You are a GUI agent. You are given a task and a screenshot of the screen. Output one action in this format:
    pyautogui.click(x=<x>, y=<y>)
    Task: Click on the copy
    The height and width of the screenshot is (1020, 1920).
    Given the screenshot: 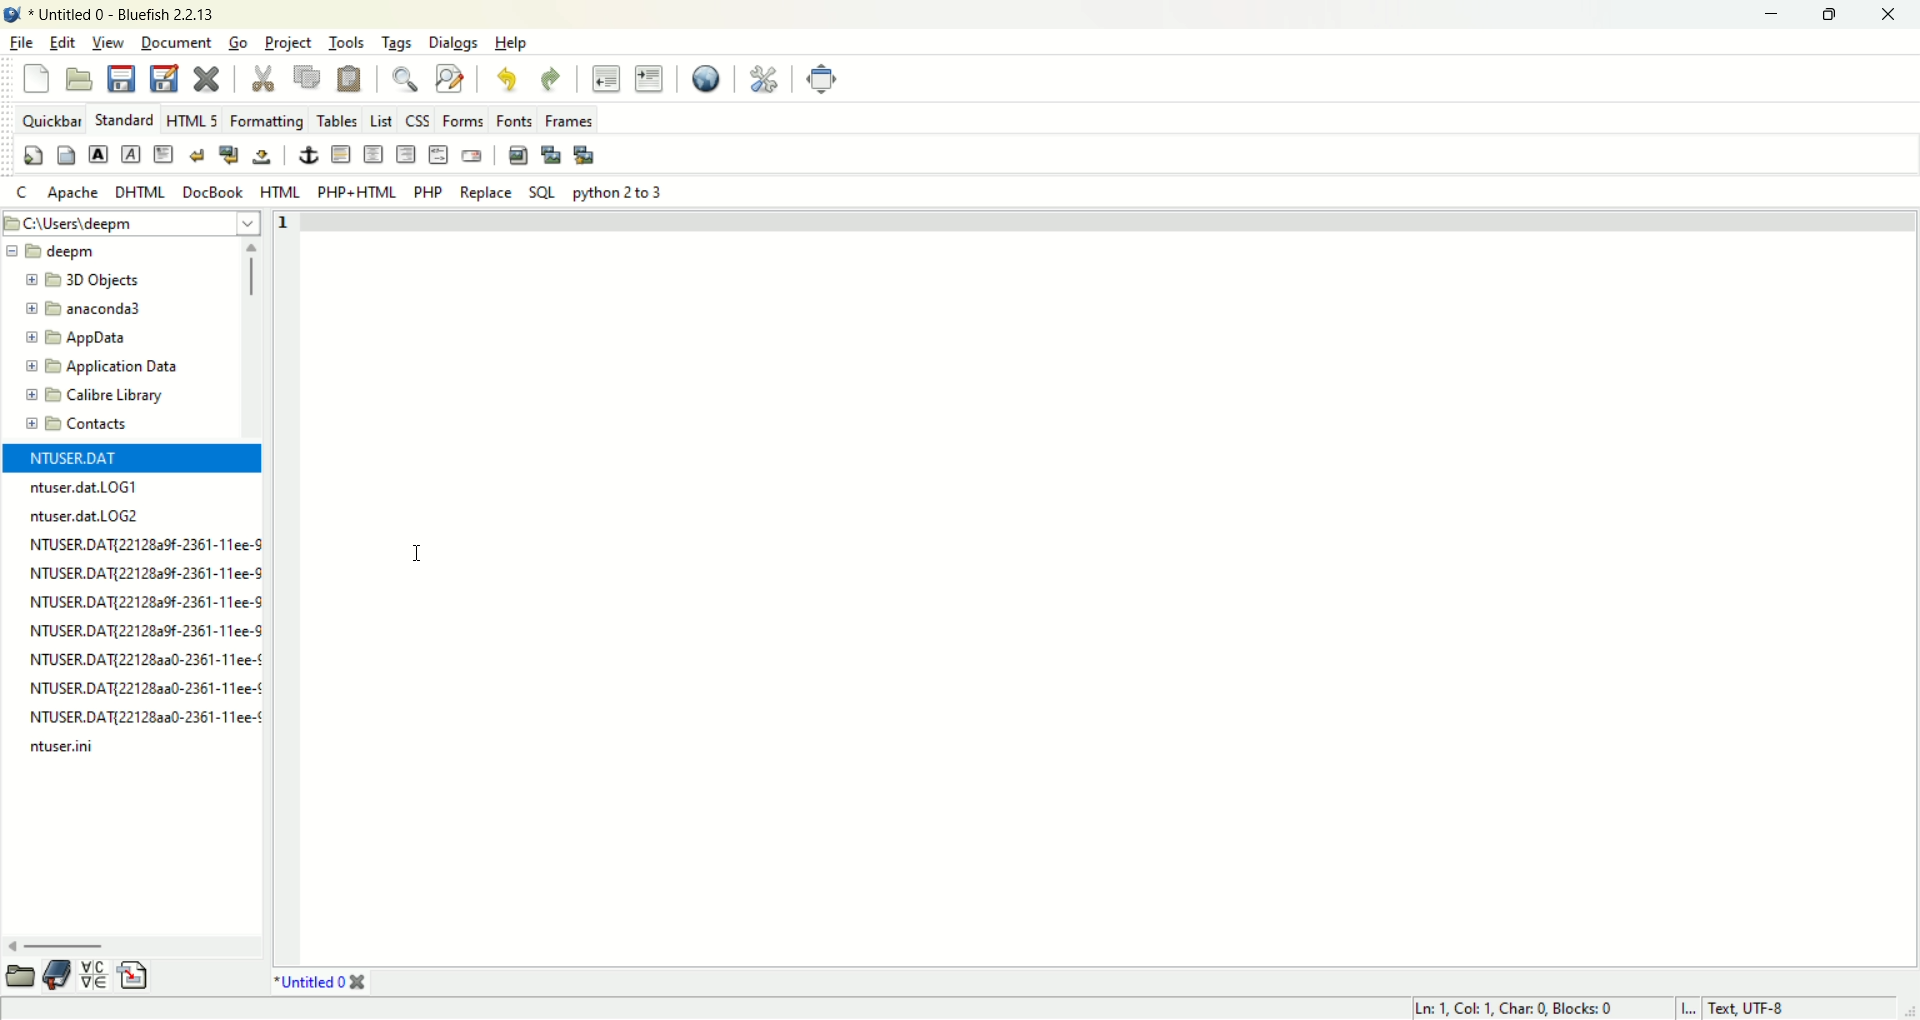 What is the action you would take?
    pyautogui.click(x=307, y=79)
    